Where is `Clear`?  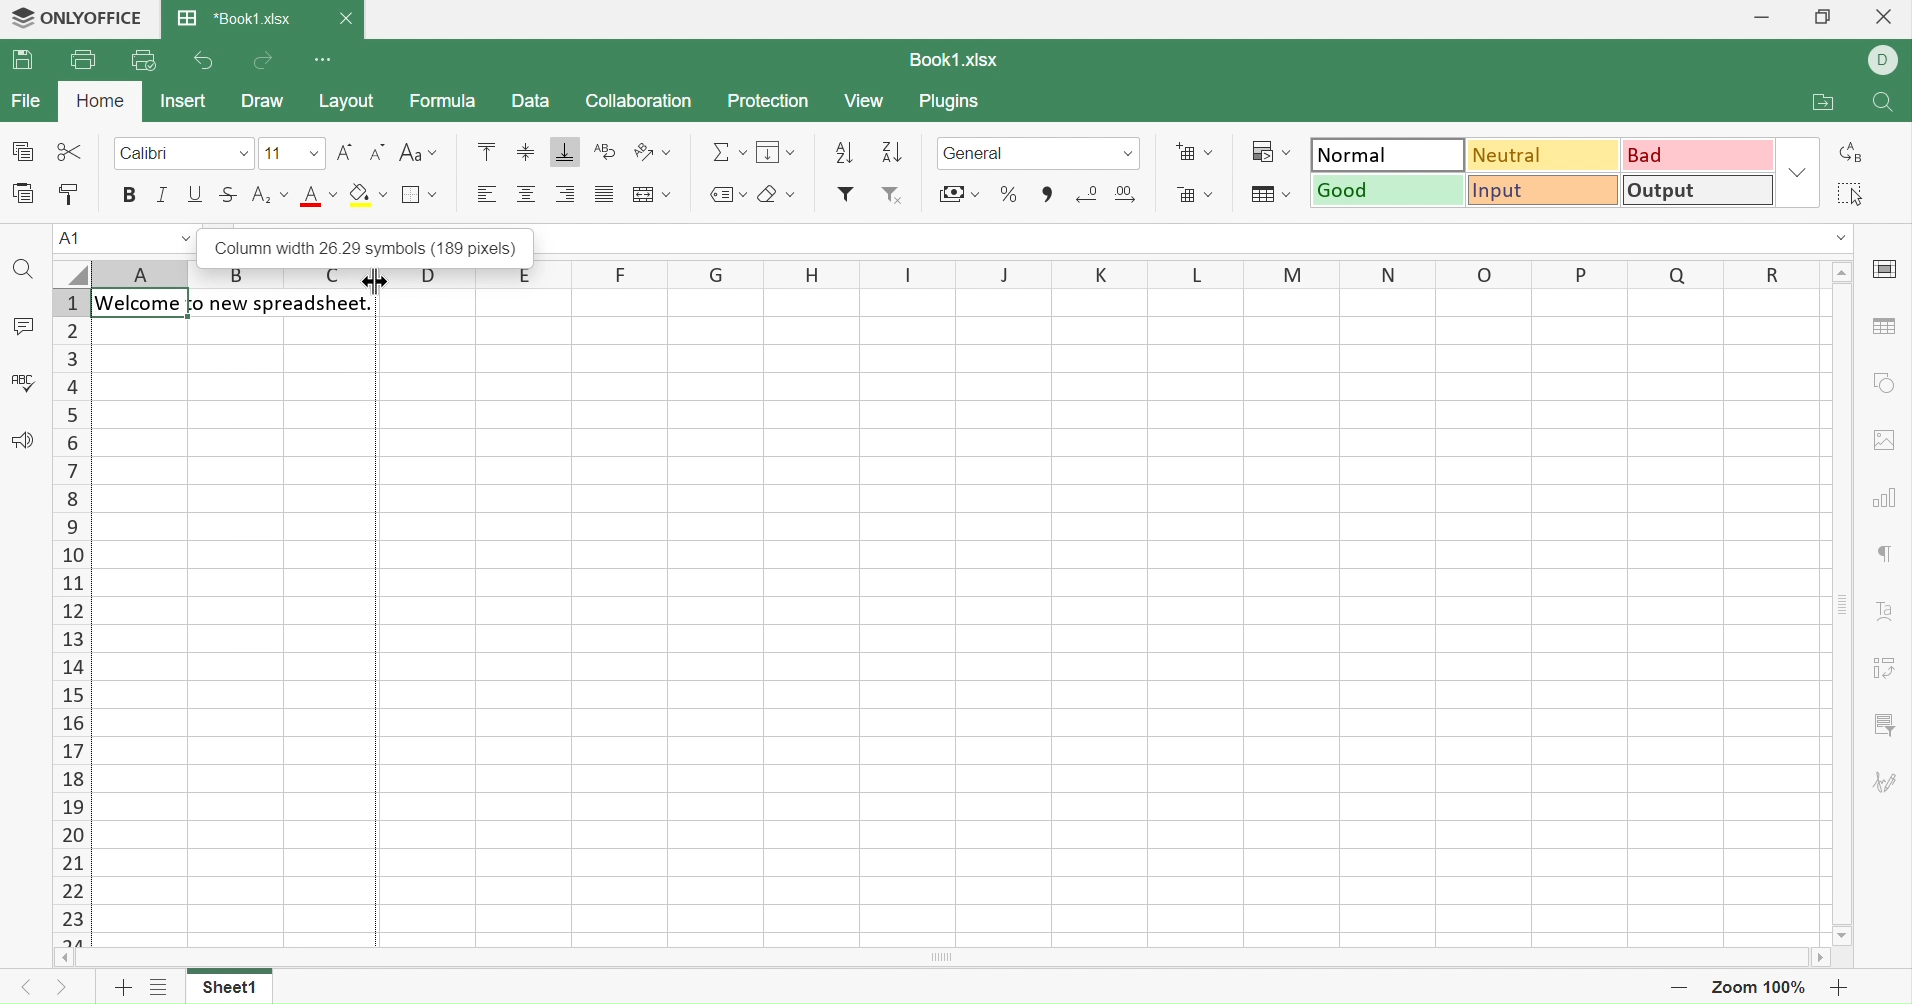
Clear is located at coordinates (778, 193).